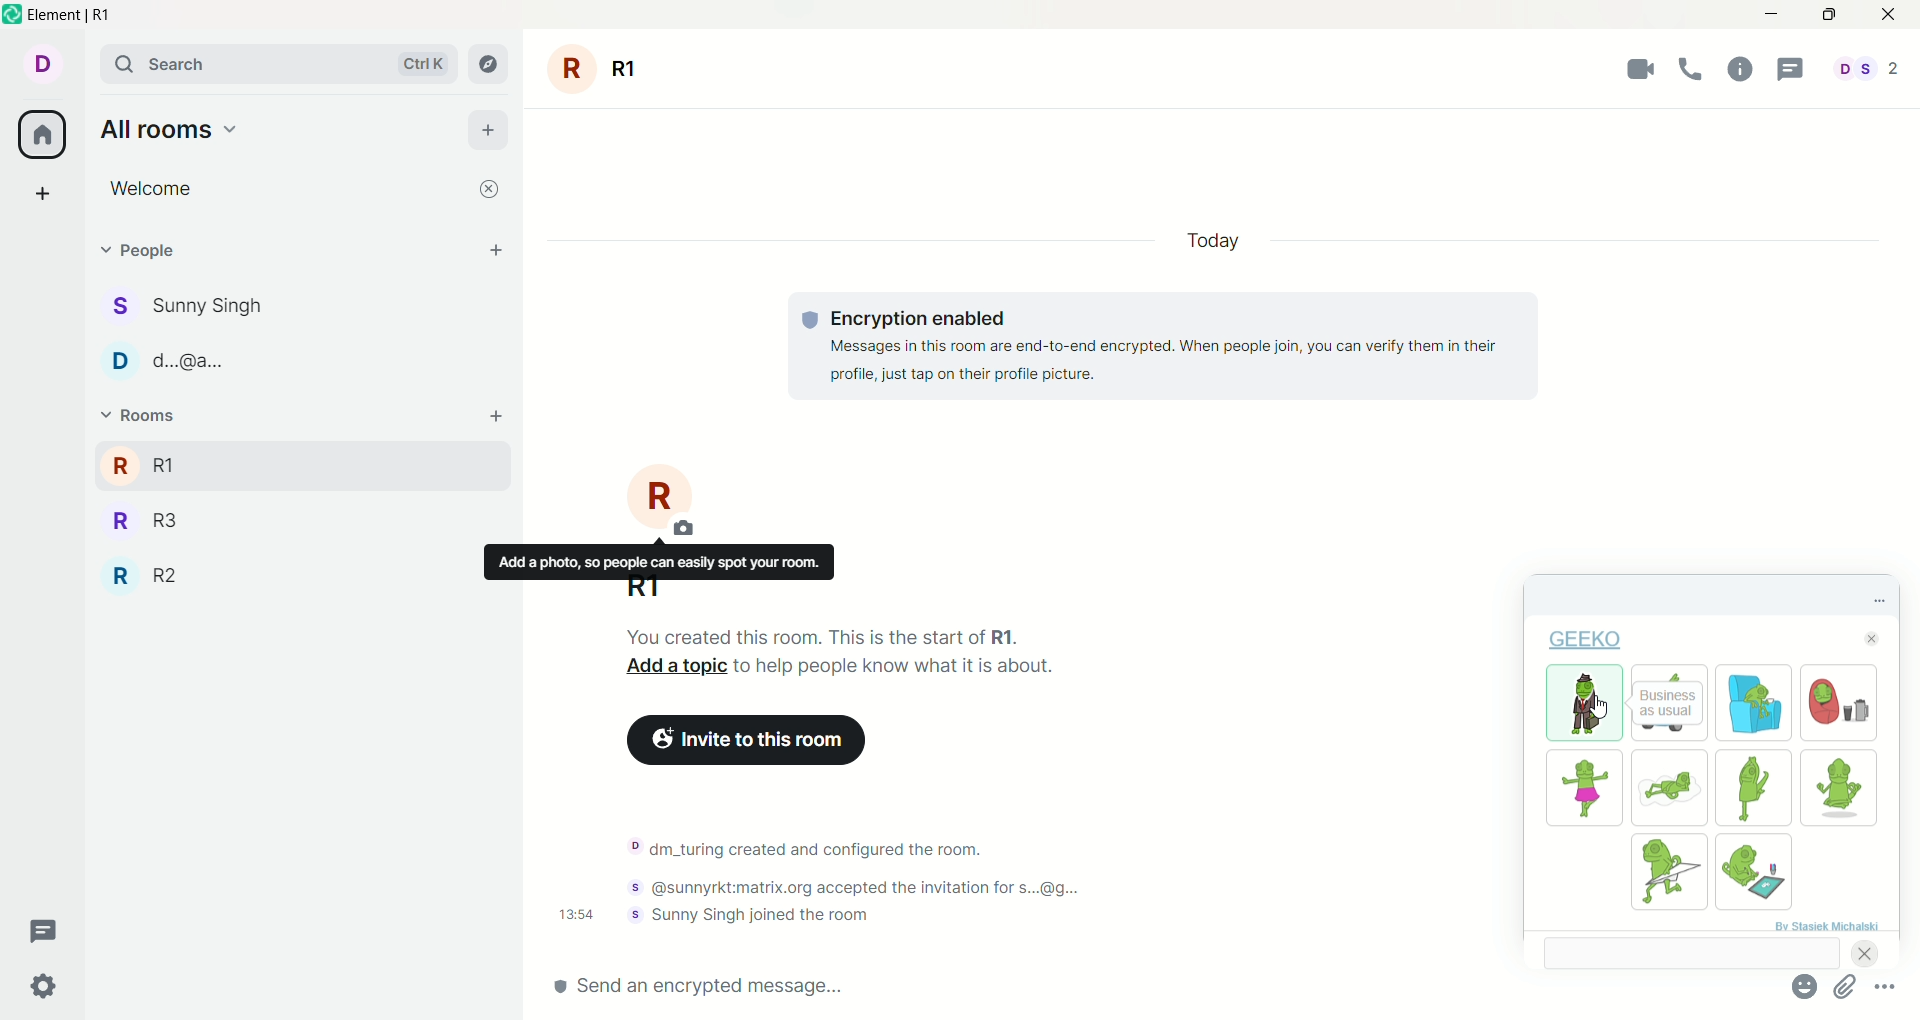  I want to click on home, so click(41, 134).